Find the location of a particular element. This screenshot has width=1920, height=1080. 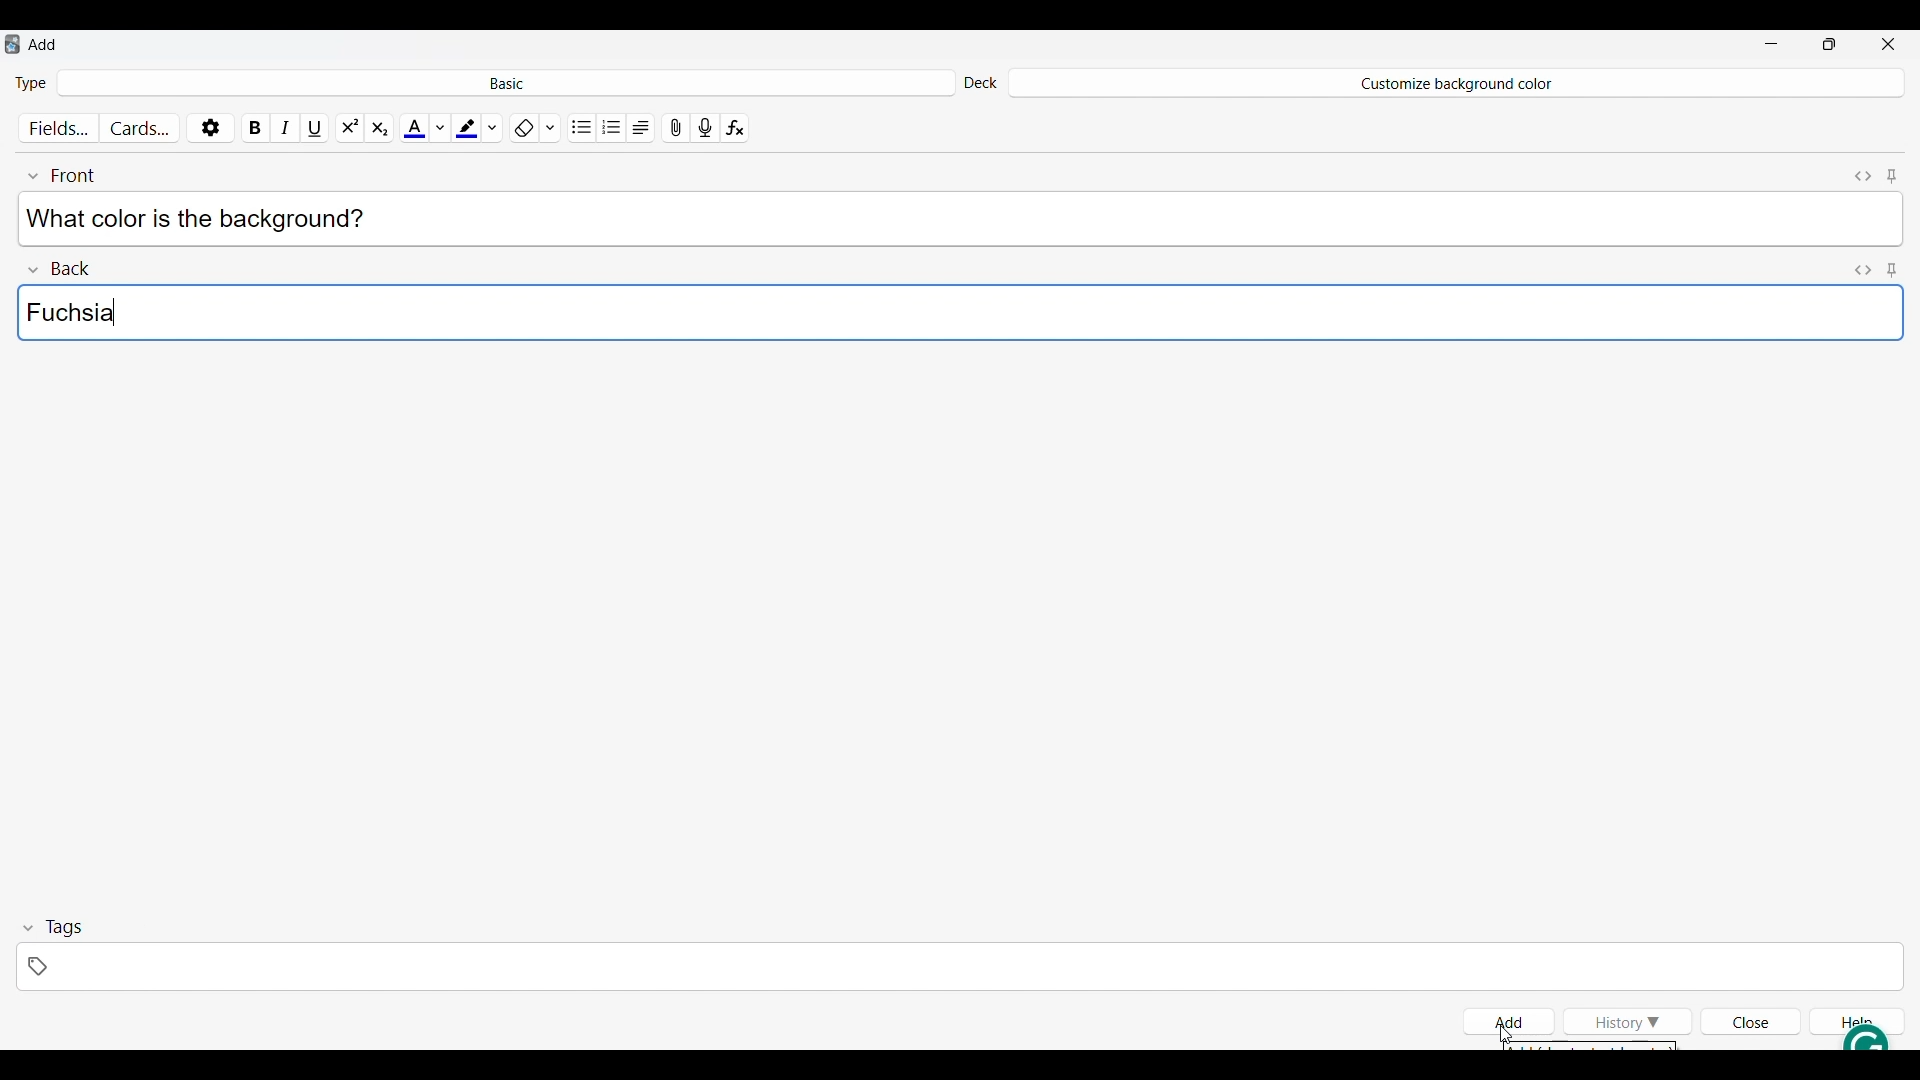

Collapse Back field is located at coordinates (60, 266).